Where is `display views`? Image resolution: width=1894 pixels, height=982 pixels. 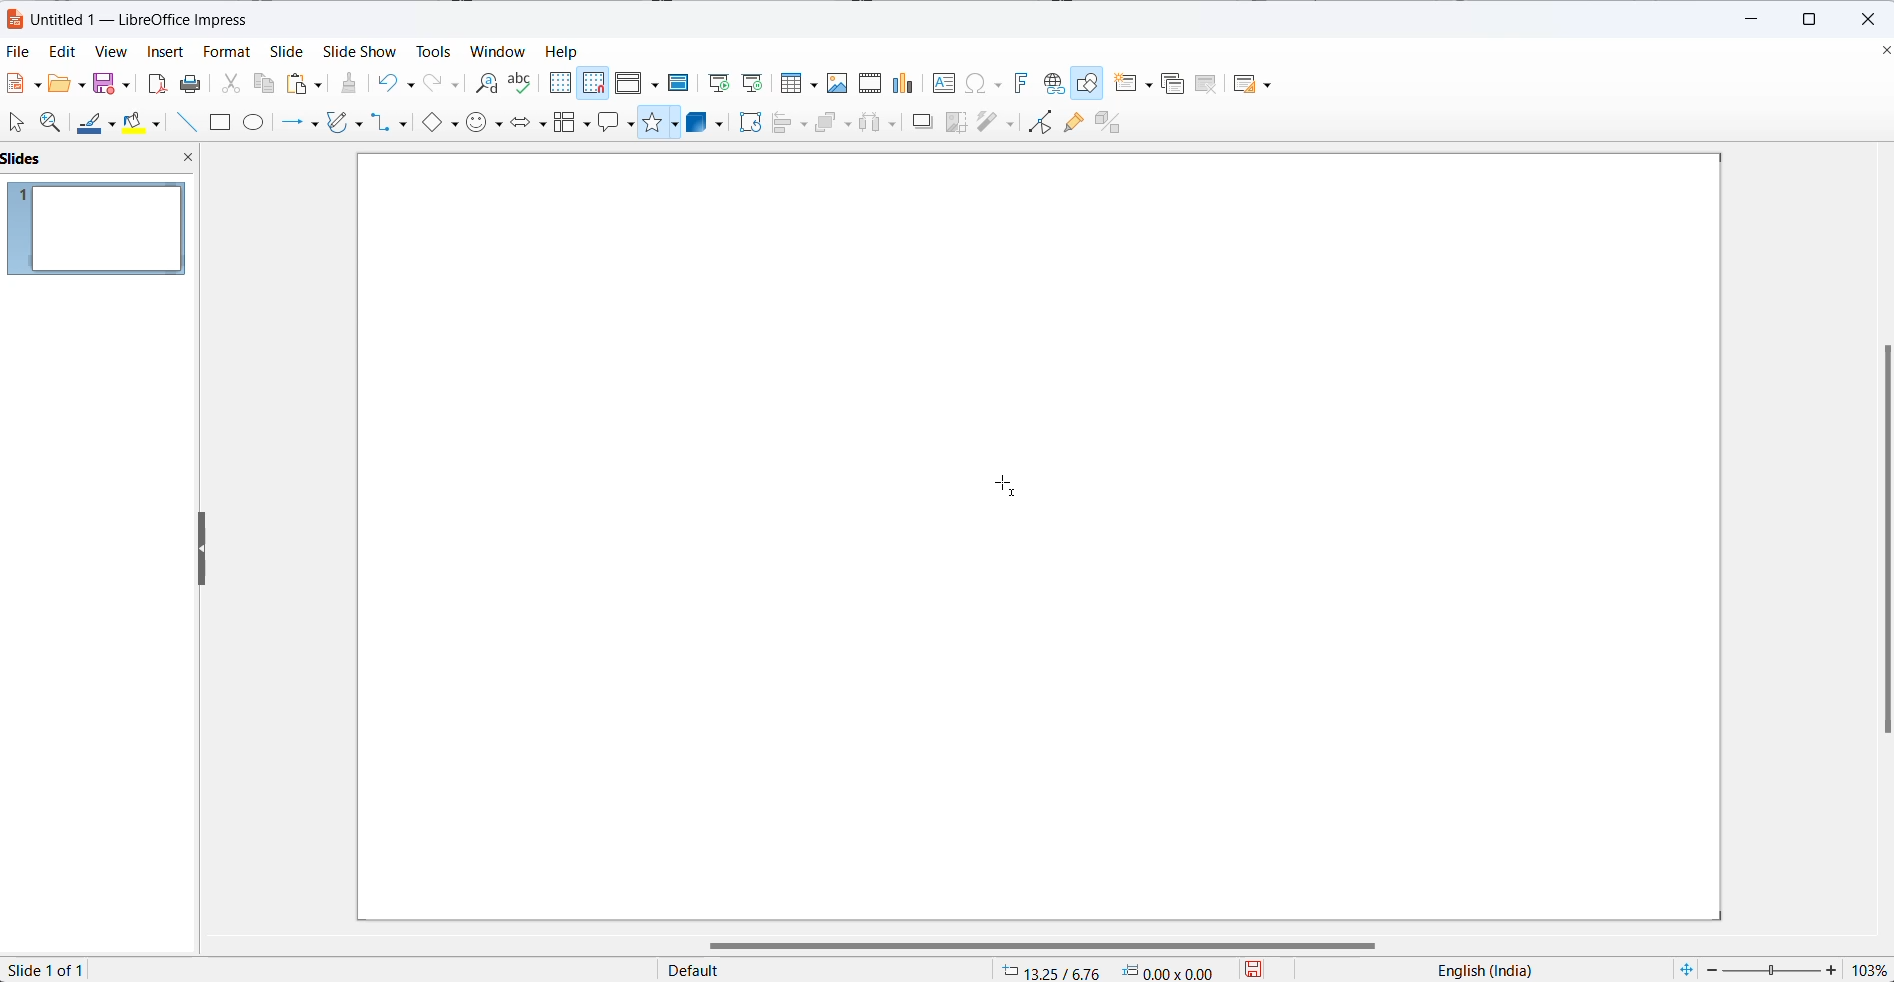
display views is located at coordinates (638, 82).